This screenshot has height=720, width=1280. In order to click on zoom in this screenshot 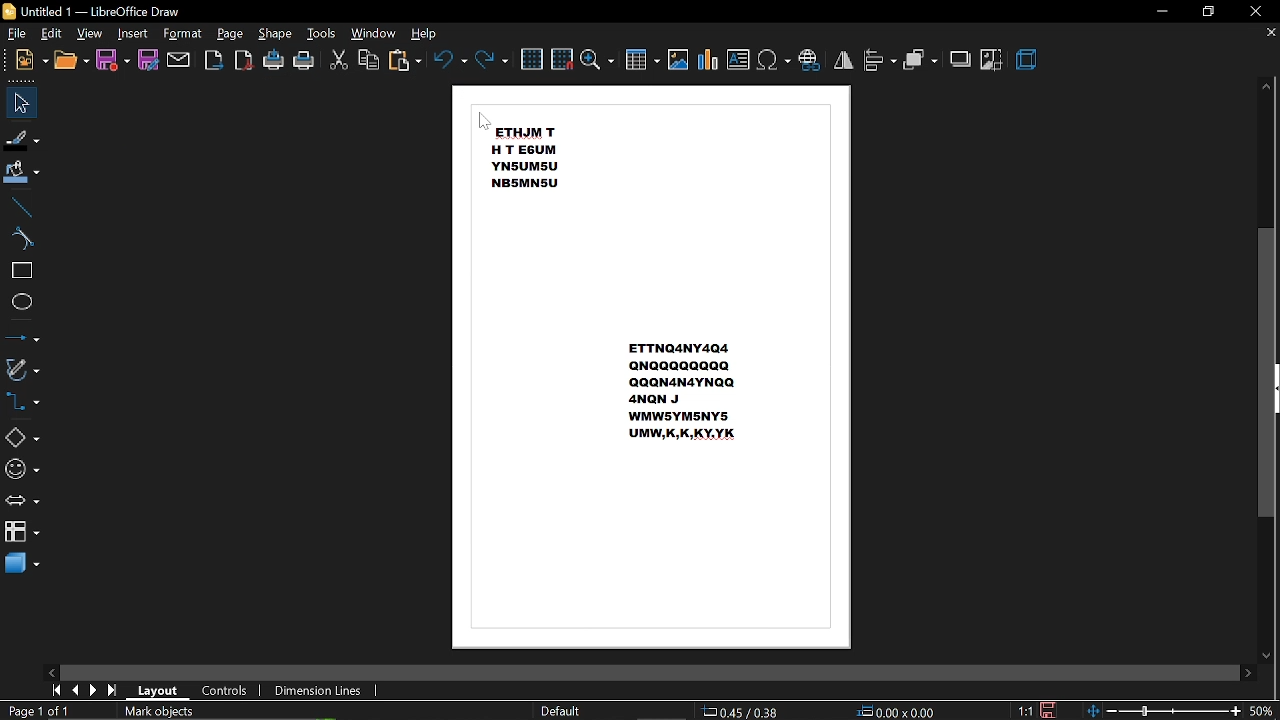, I will do `click(598, 61)`.